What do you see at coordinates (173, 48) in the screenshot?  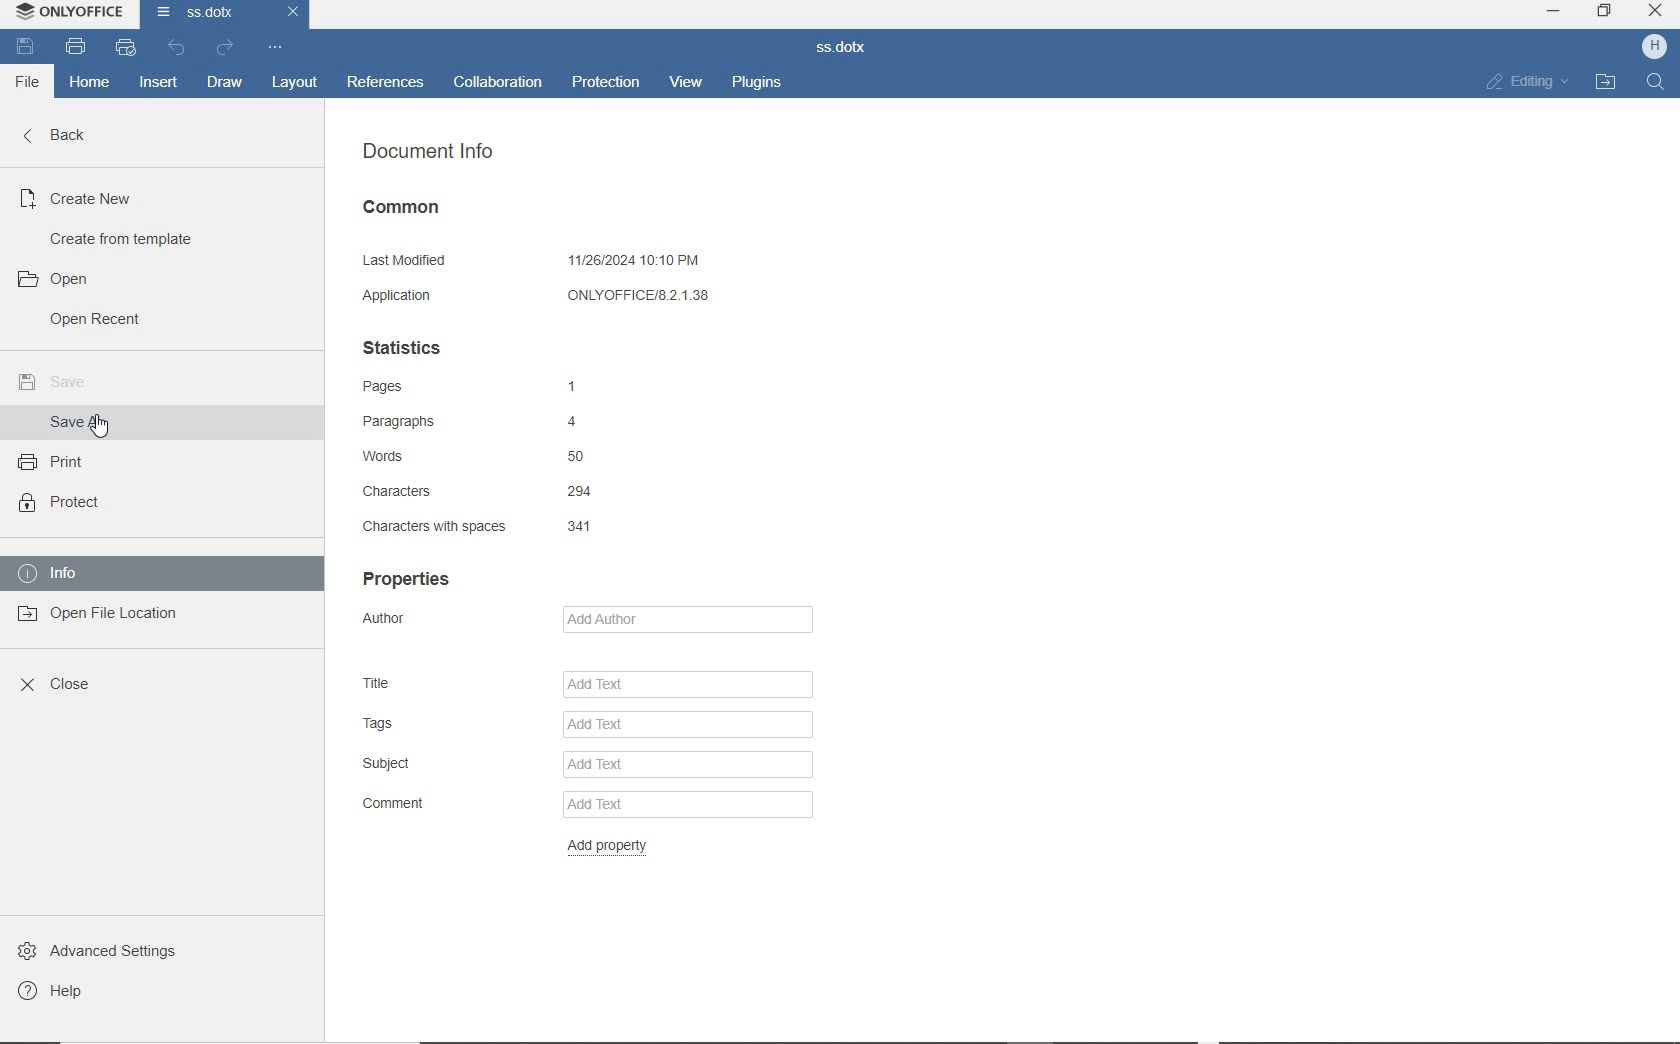 I see `UNDO` at bounding box center [173, 48].